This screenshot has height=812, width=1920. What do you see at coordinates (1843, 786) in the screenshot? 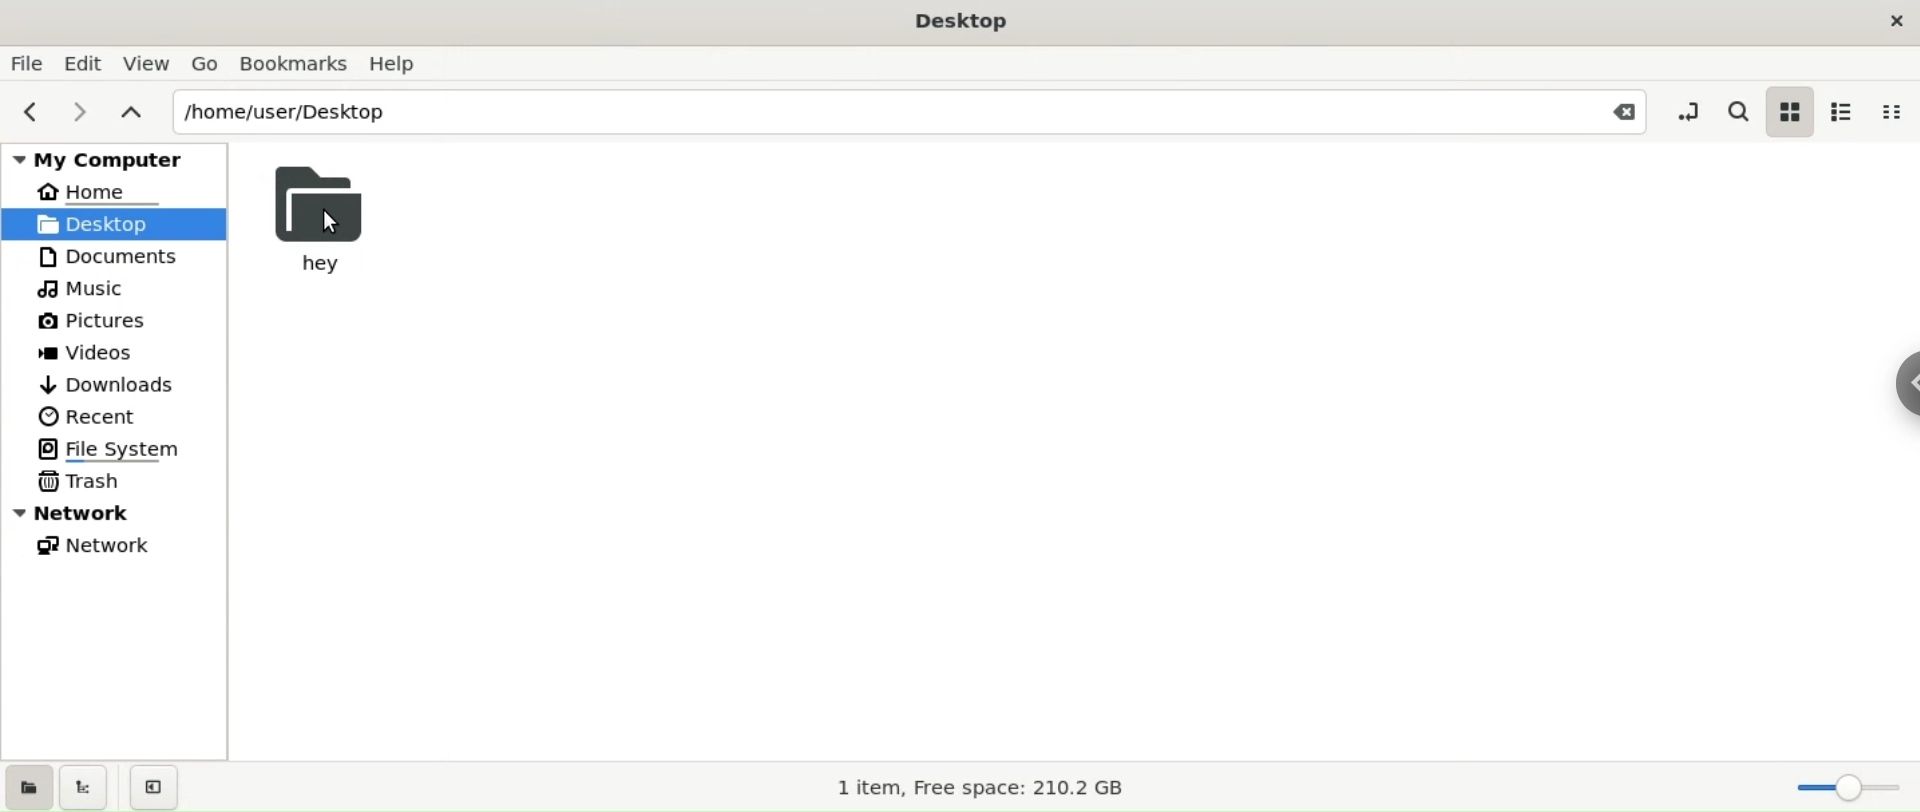
I see `zoom` at bounding box center [1843, 786].